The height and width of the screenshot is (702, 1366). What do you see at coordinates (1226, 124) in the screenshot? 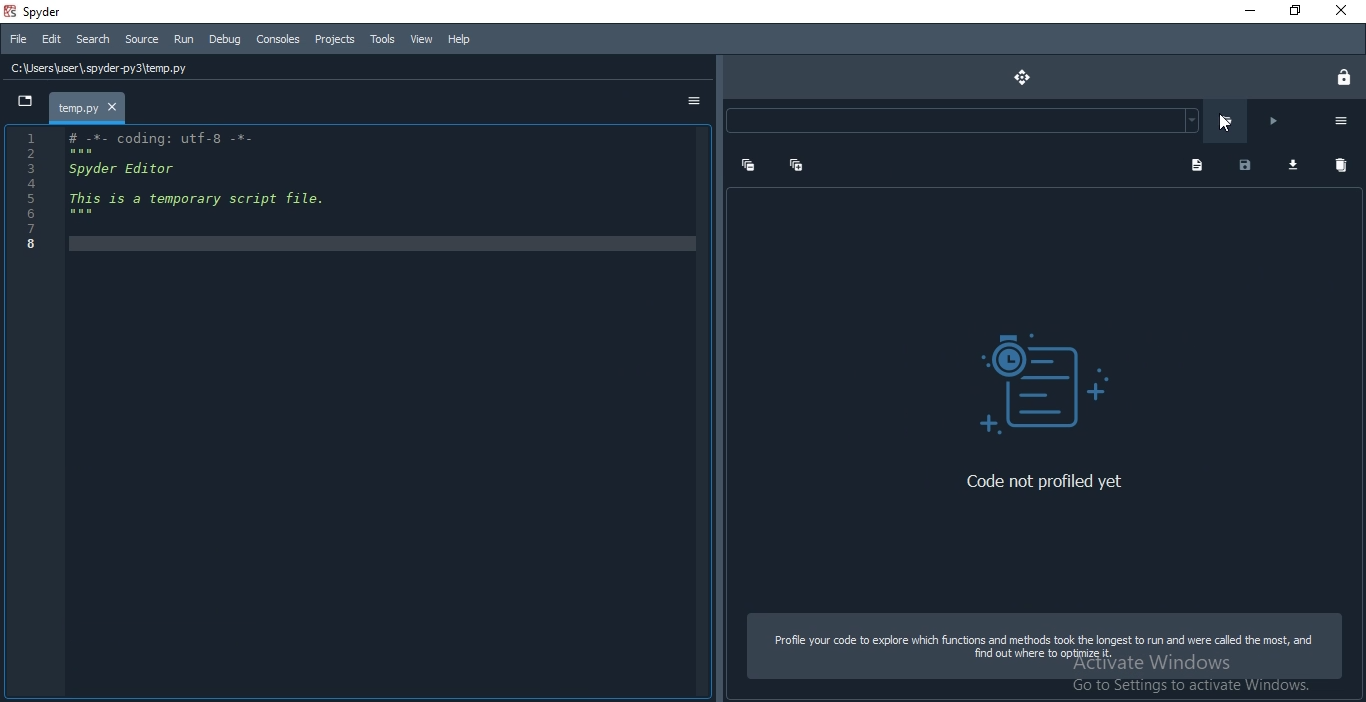
I see `cursor on moved` at bounding box center [1226, 124].